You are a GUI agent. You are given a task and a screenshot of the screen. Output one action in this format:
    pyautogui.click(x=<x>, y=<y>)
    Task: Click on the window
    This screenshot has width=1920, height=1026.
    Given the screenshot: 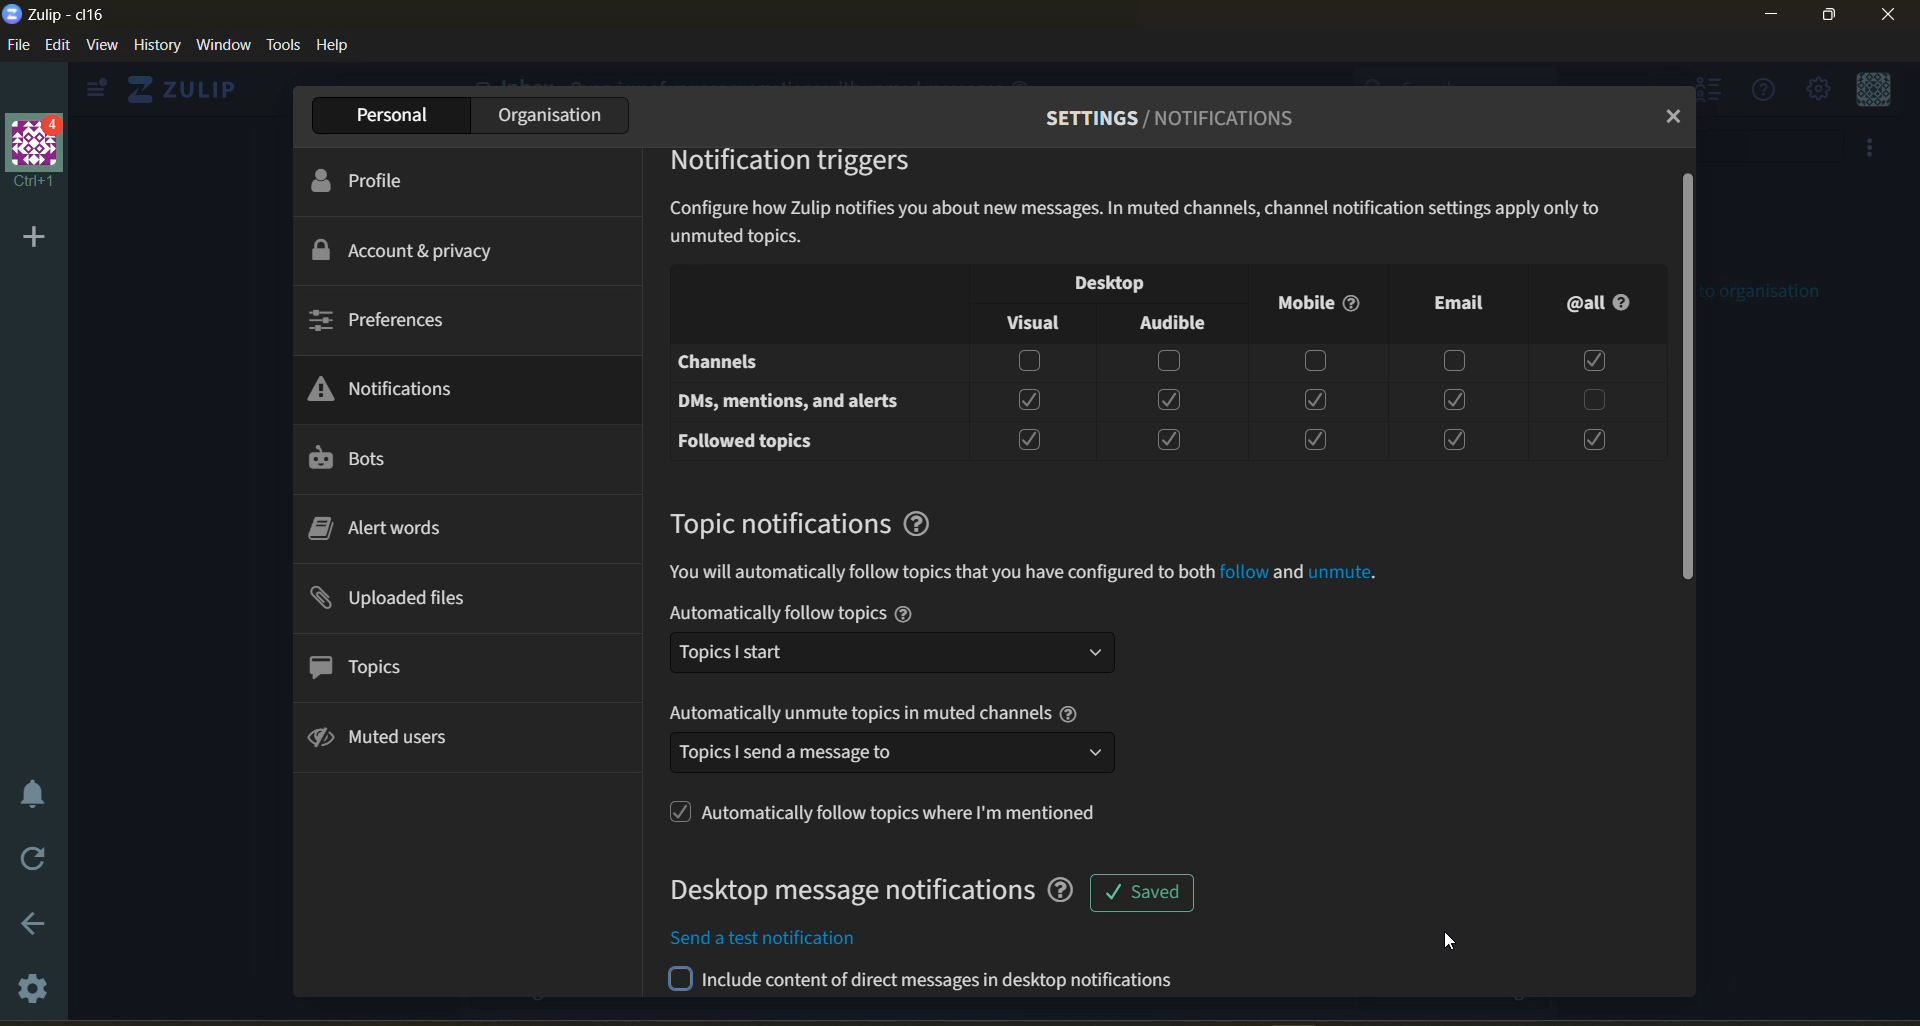 What is the action you would take?
    pyautogui.click(x=228, y=46)
    